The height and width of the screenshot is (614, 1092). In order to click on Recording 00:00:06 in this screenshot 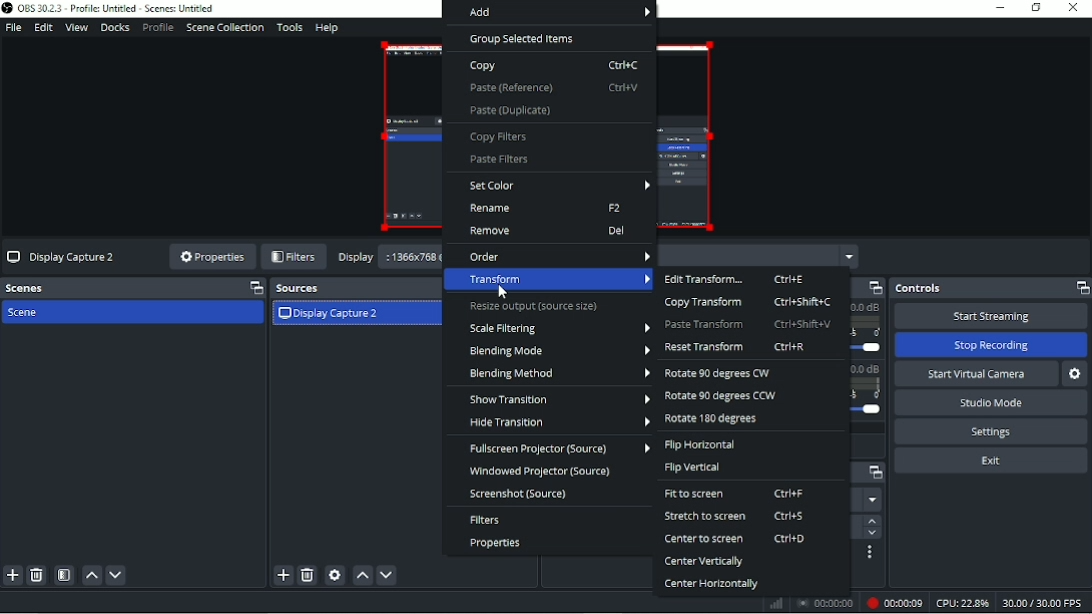, I will do `click(892, 603)`.